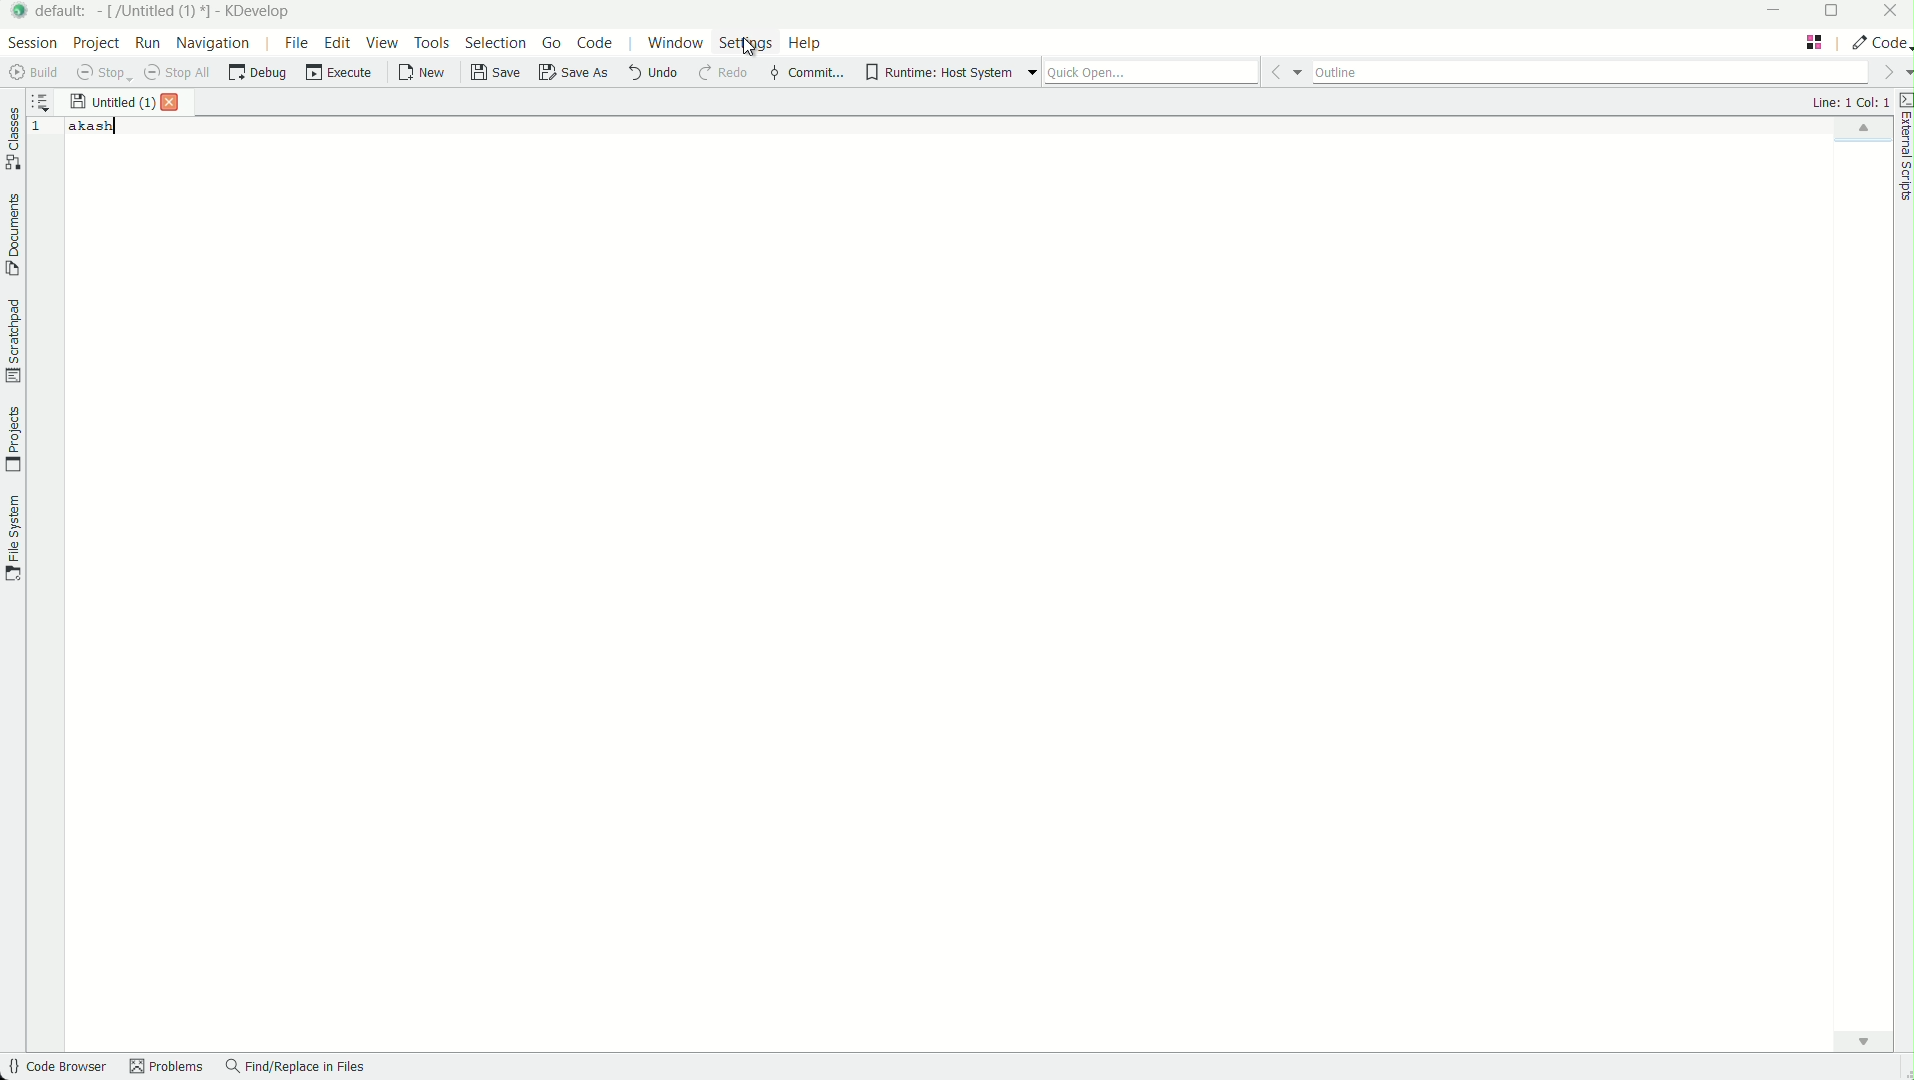 The width and height of the screenshot is (1914, 1080). Describe the element at coordinates (340, 73) in the screenshot. I see `execute` at that location.